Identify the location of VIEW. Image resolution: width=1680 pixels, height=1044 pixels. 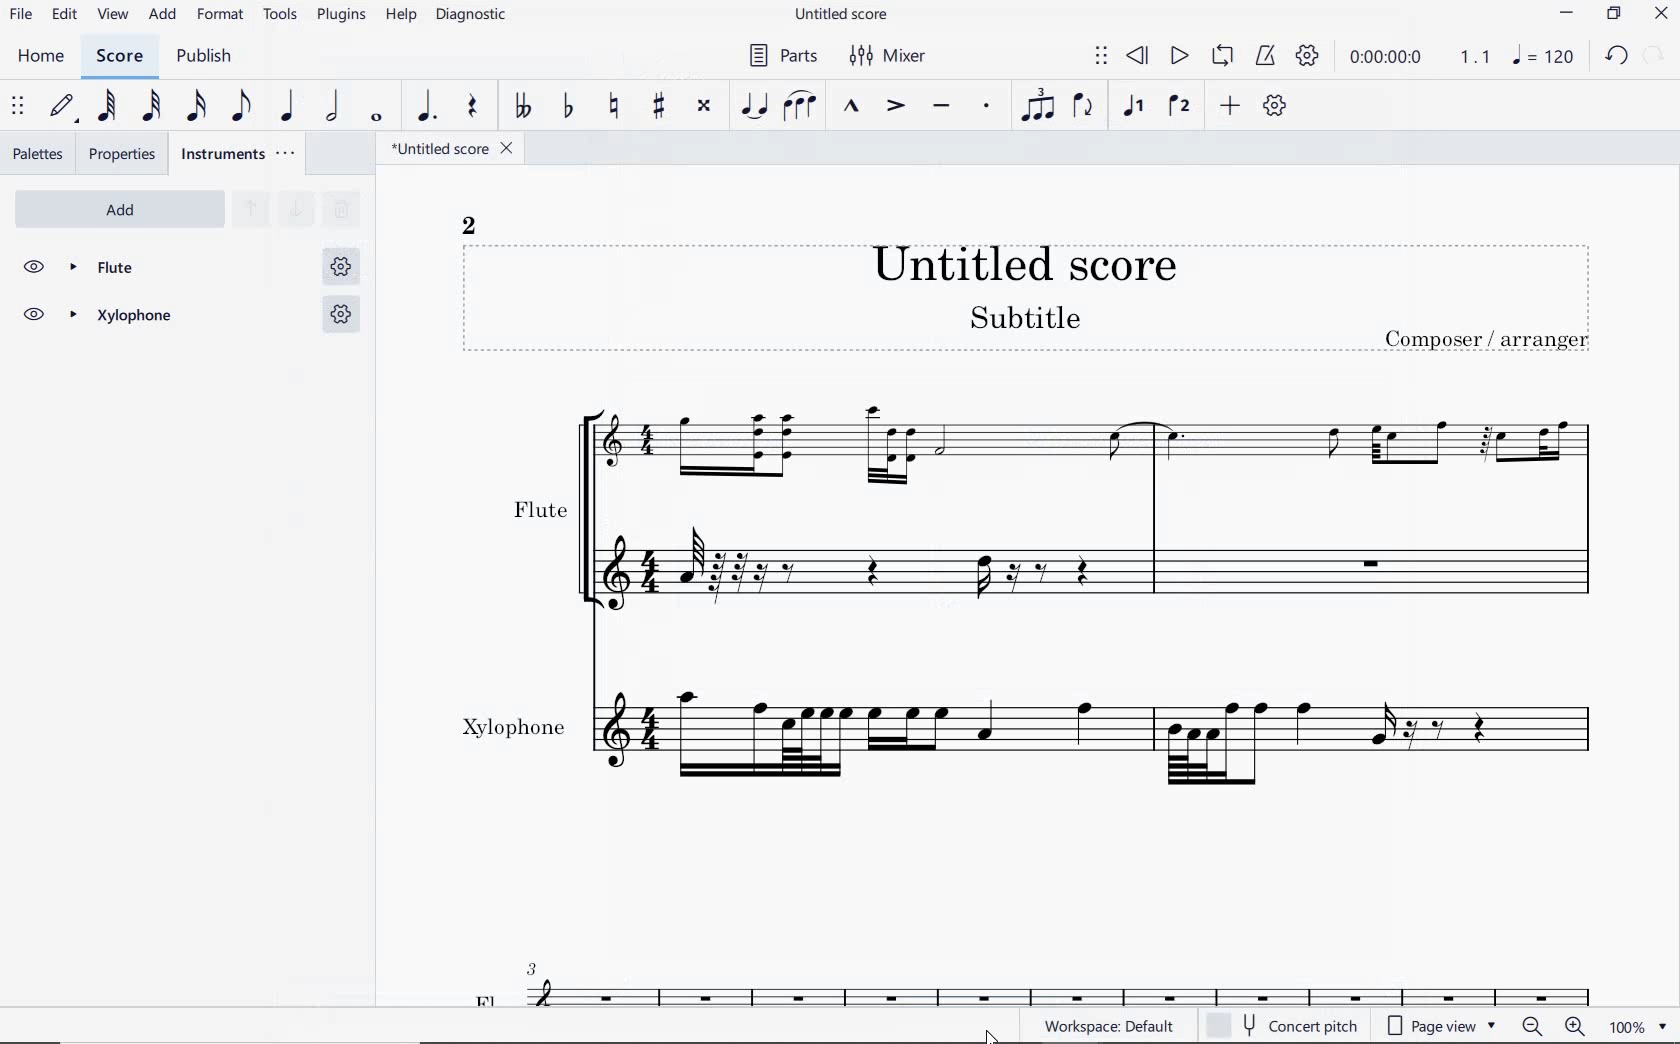
(114, 15).